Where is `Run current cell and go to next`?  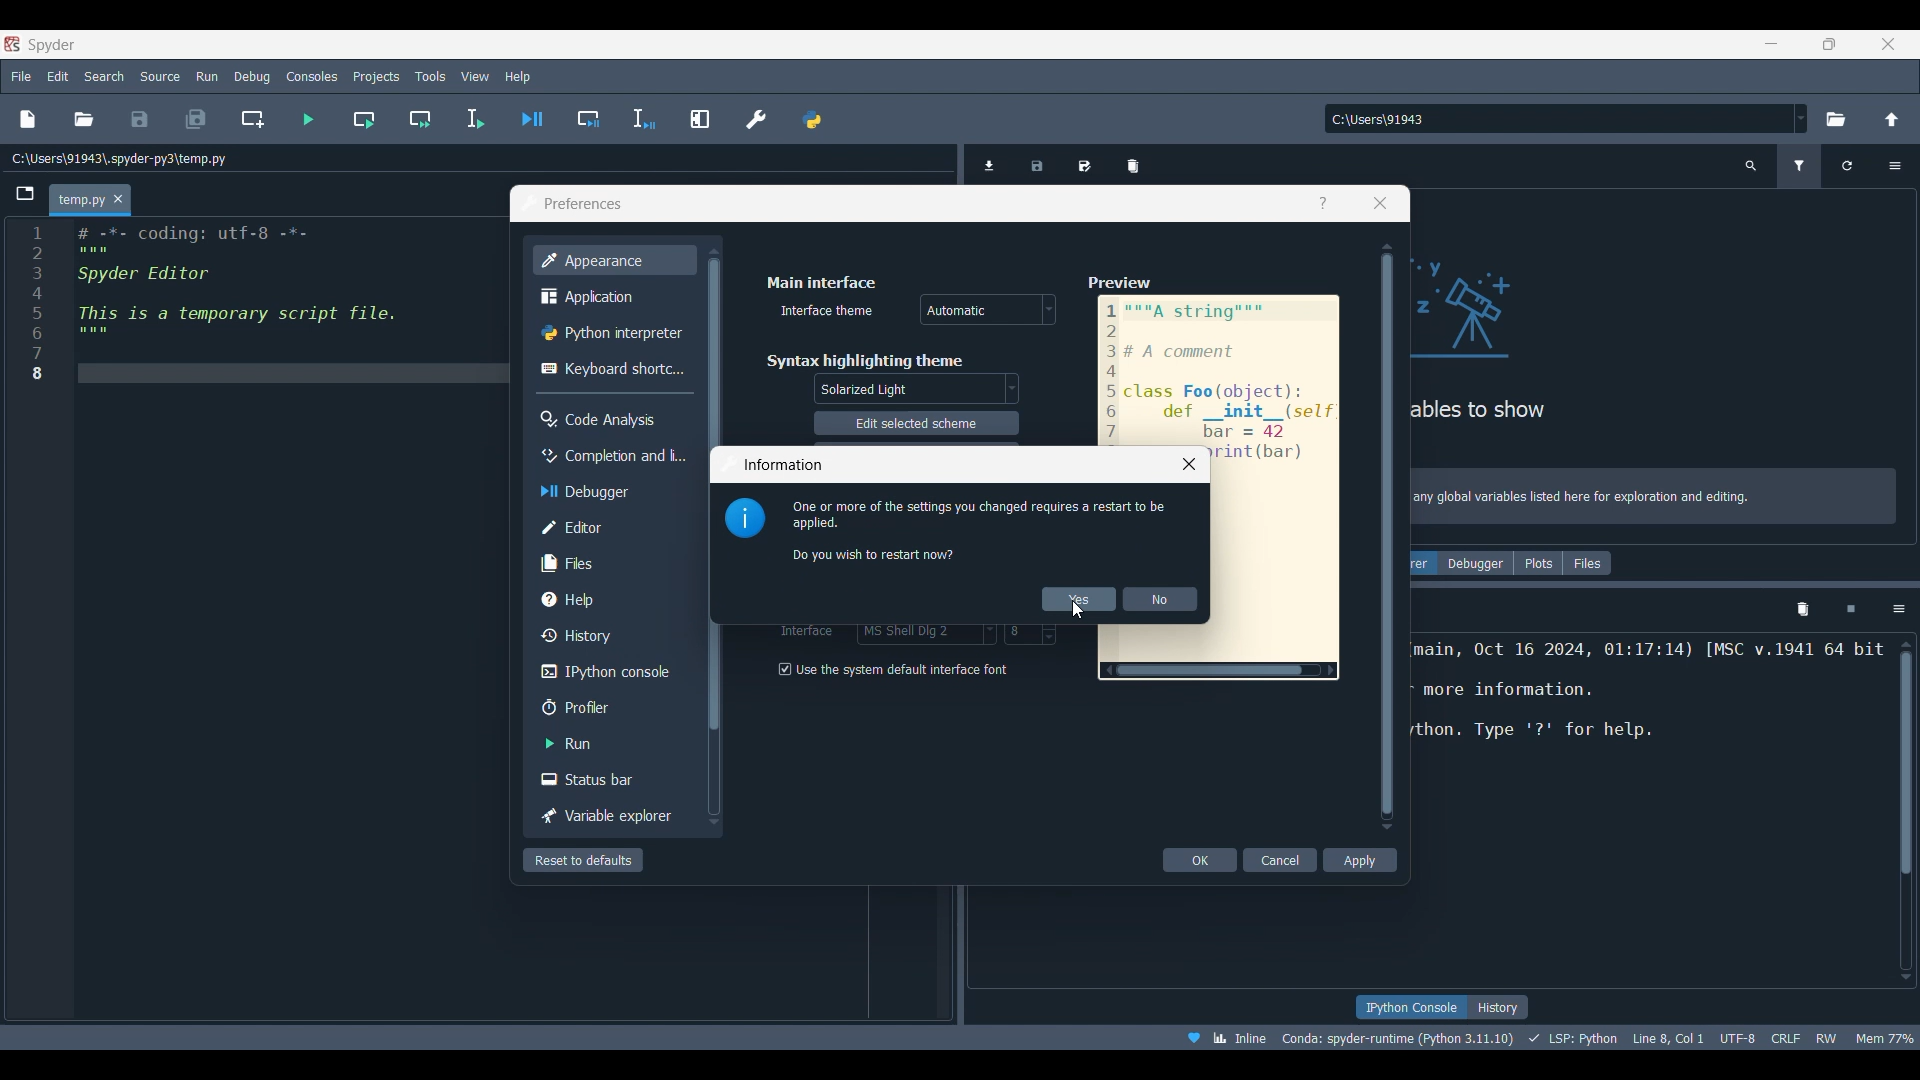
Run current cell and go to next is located at coordinates (421, 119).